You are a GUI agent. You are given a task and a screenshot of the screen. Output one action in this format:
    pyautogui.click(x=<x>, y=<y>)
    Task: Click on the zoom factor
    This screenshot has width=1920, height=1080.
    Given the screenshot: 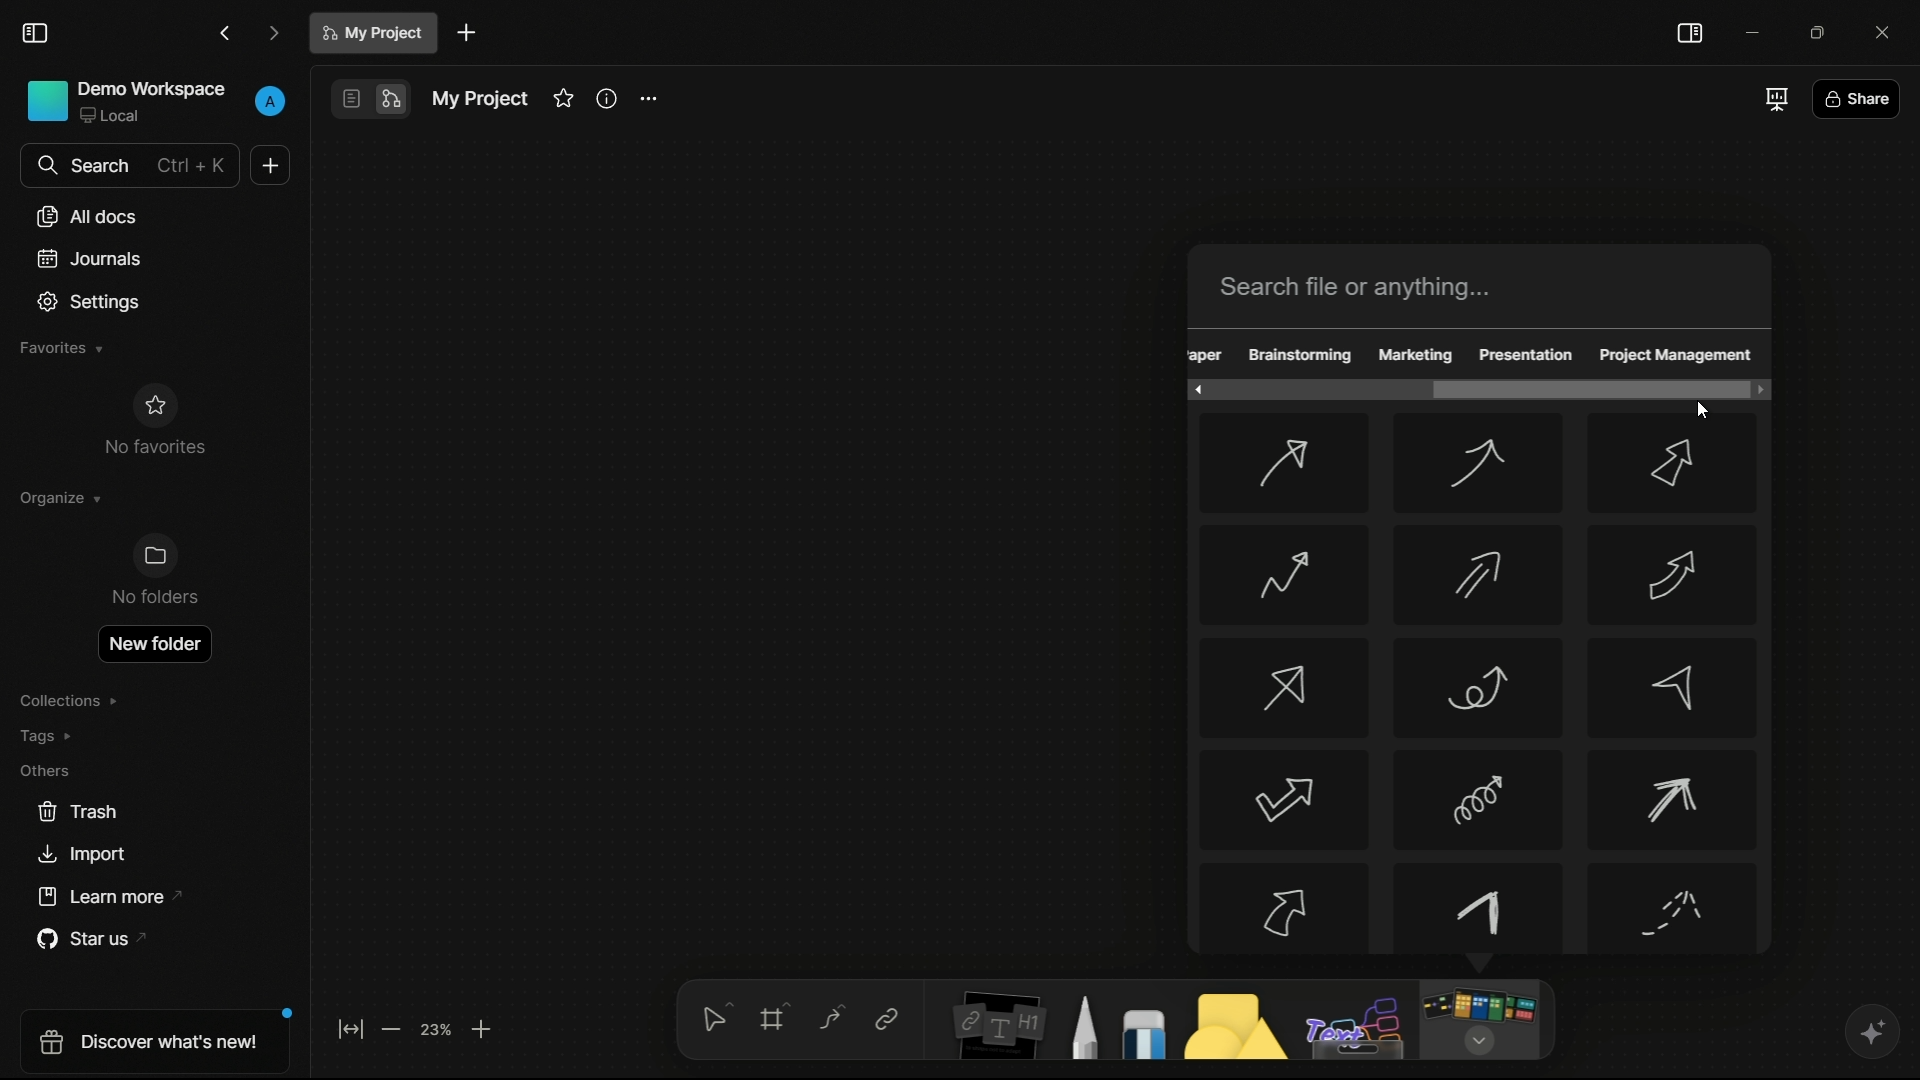 What is the action you would take?
    pyautogui.click(x=437, y=1028)
    